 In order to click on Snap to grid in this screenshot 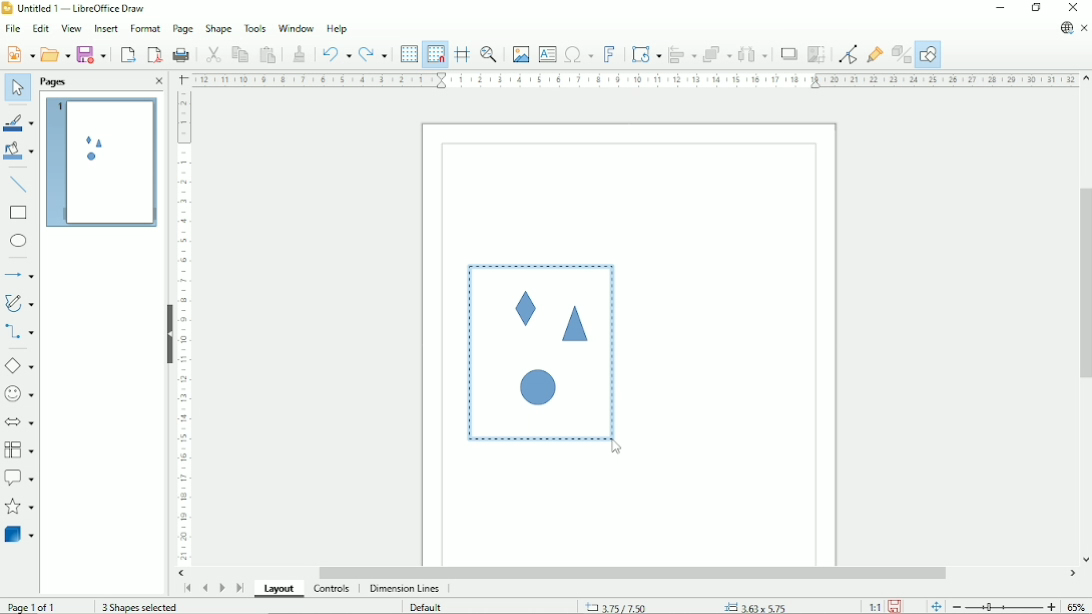, I will do `click(435, 54)`.